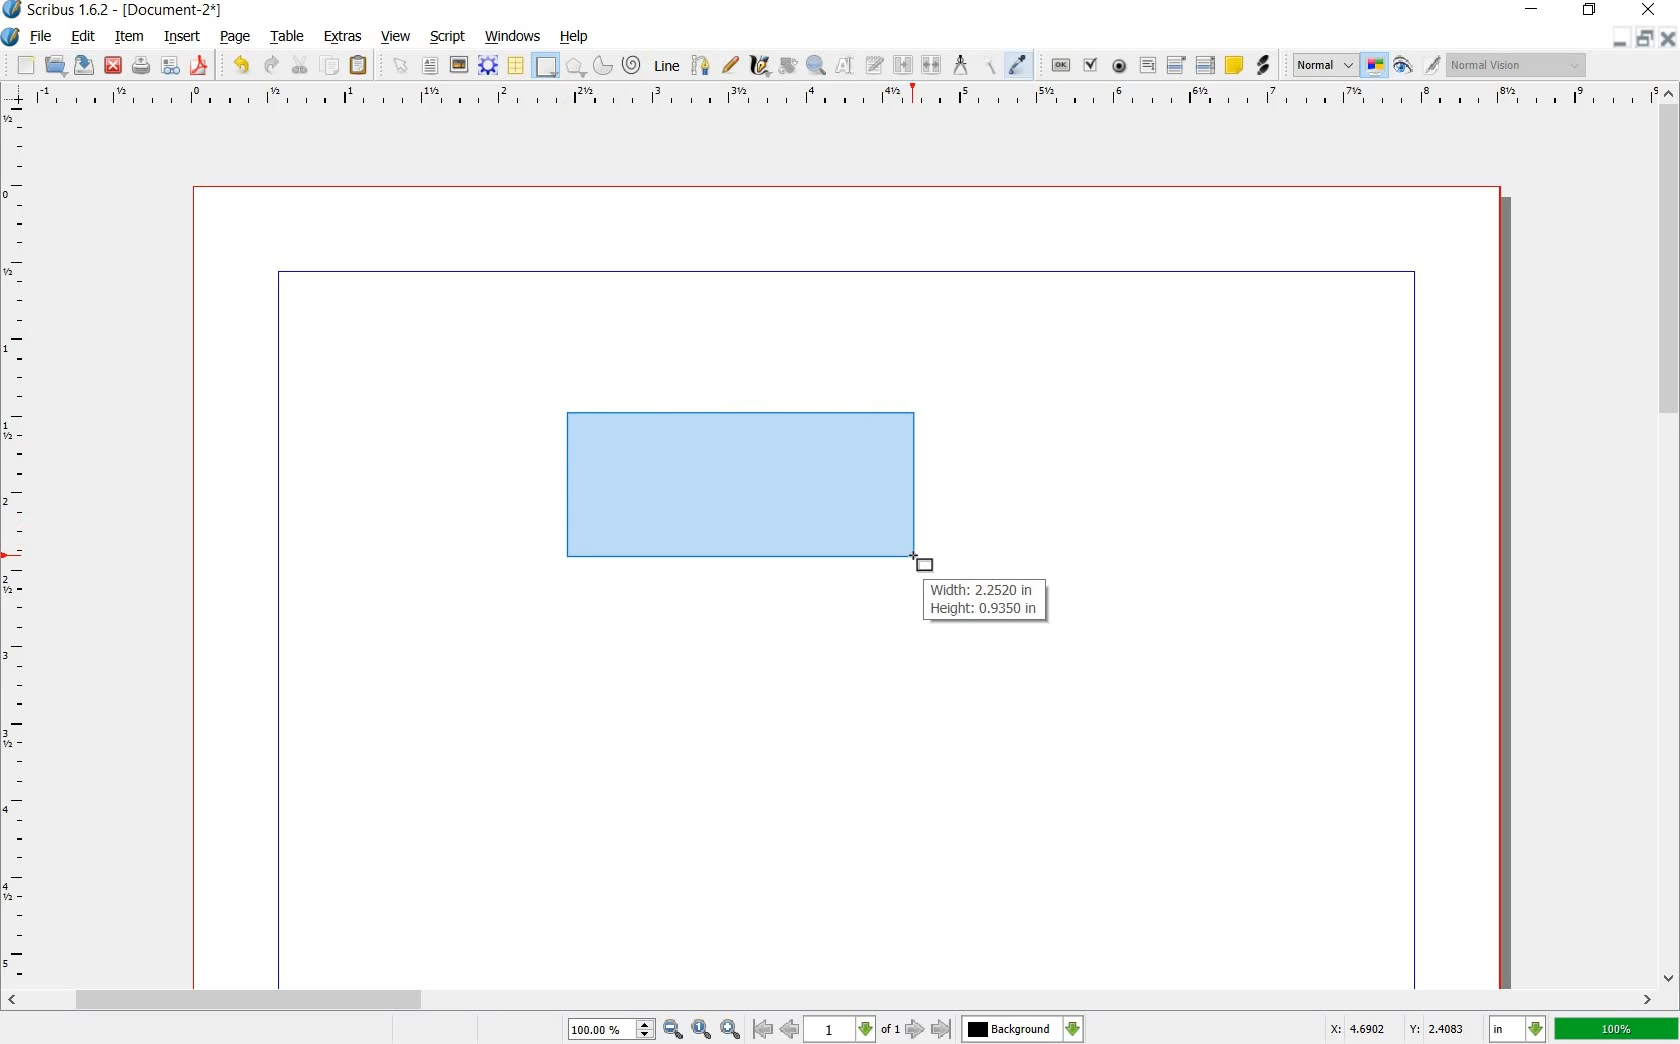  I want to click on LINE, so click(667, 63).